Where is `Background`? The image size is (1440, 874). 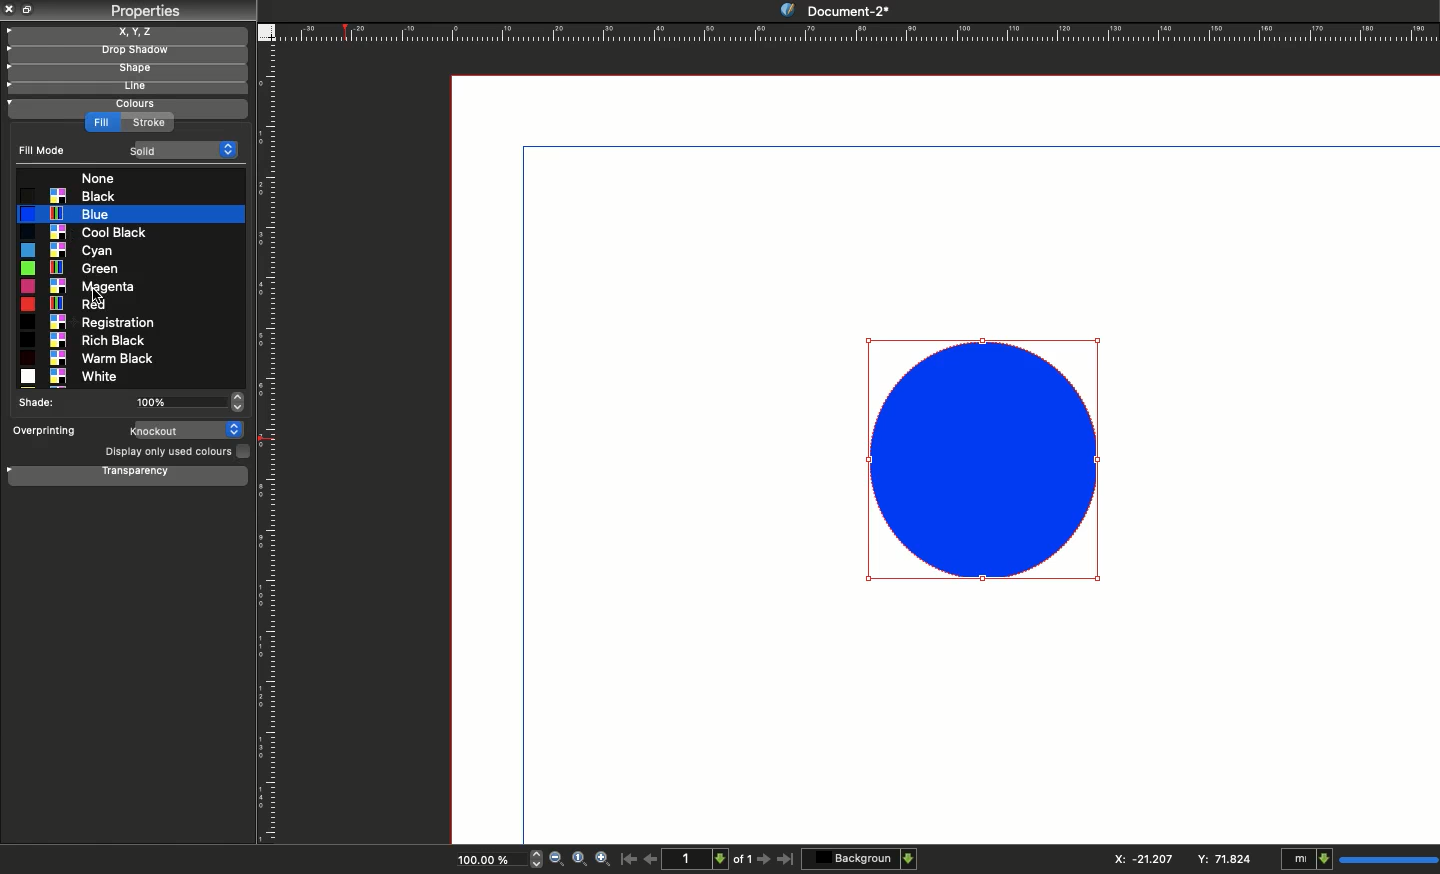
Background is located at coordinates (861, 858).